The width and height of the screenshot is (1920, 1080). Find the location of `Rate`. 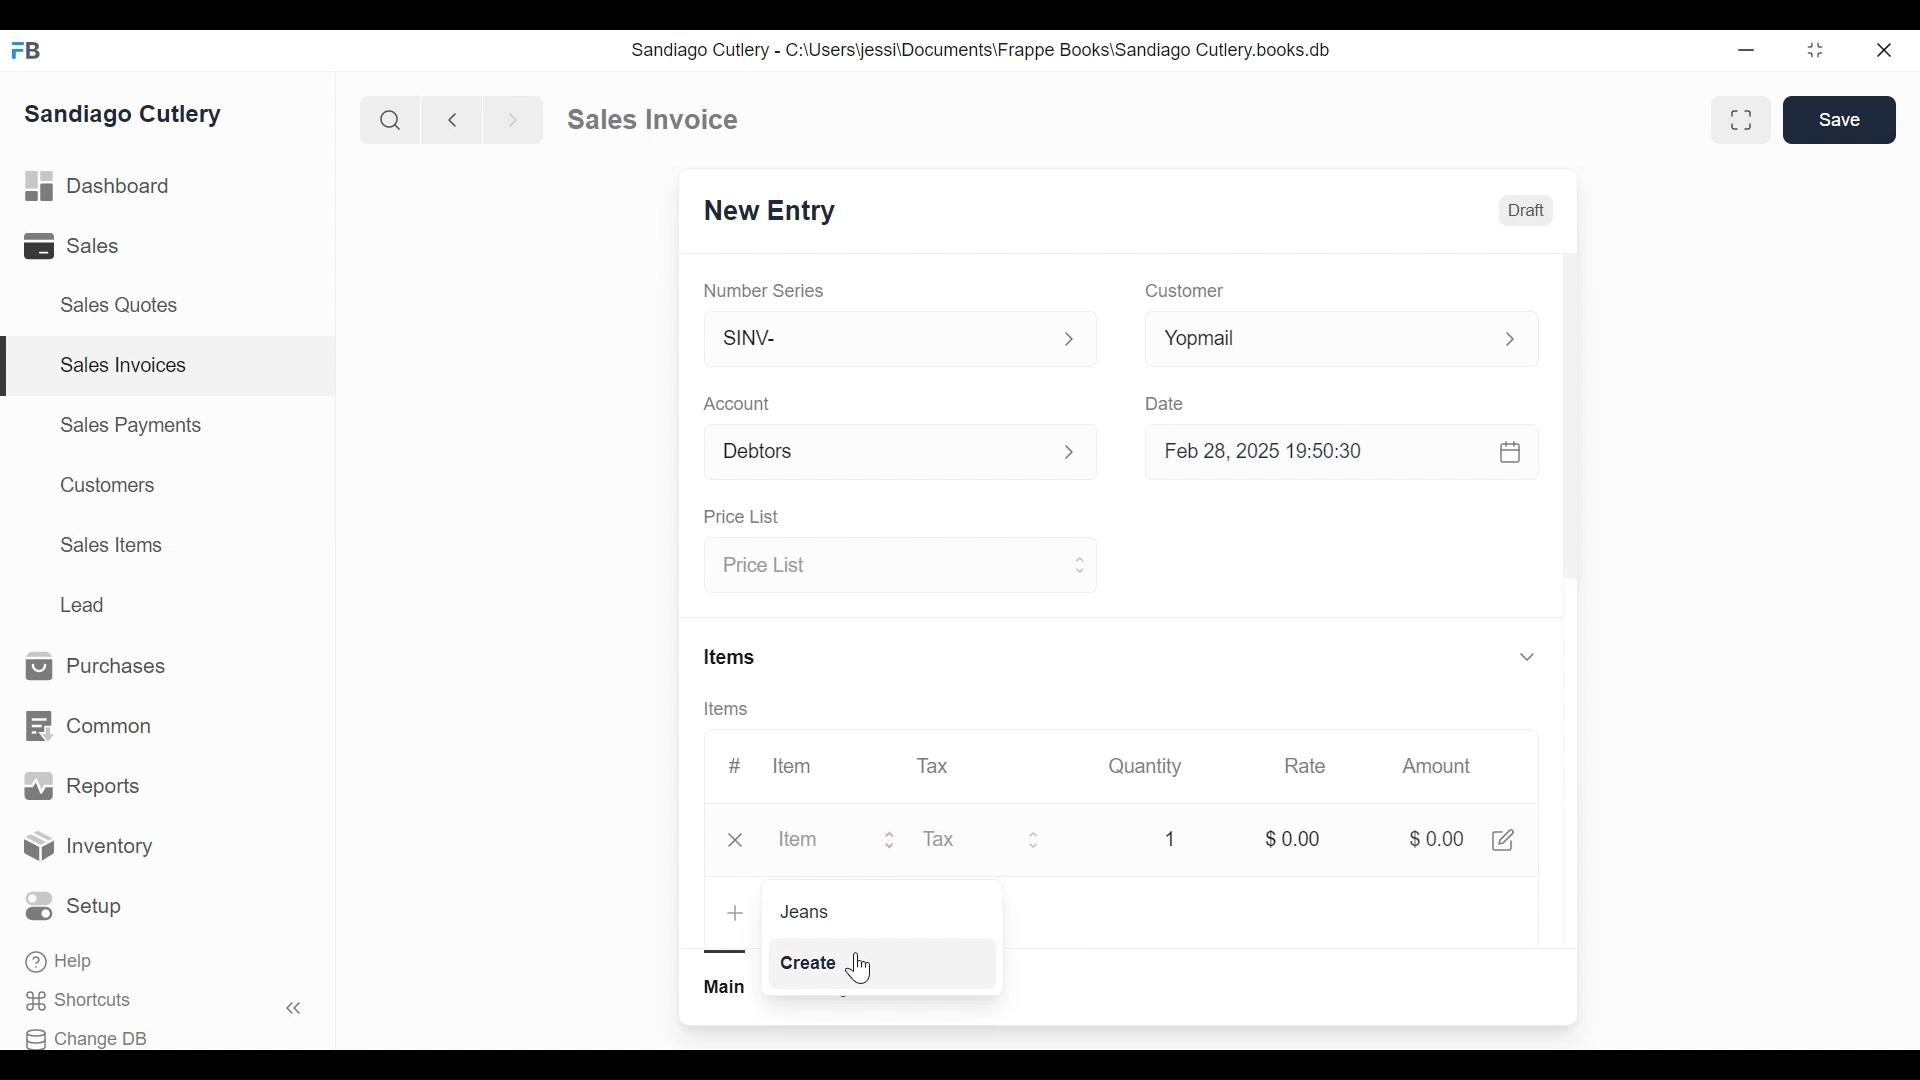

Rate is located at coordinates (1305, 766).